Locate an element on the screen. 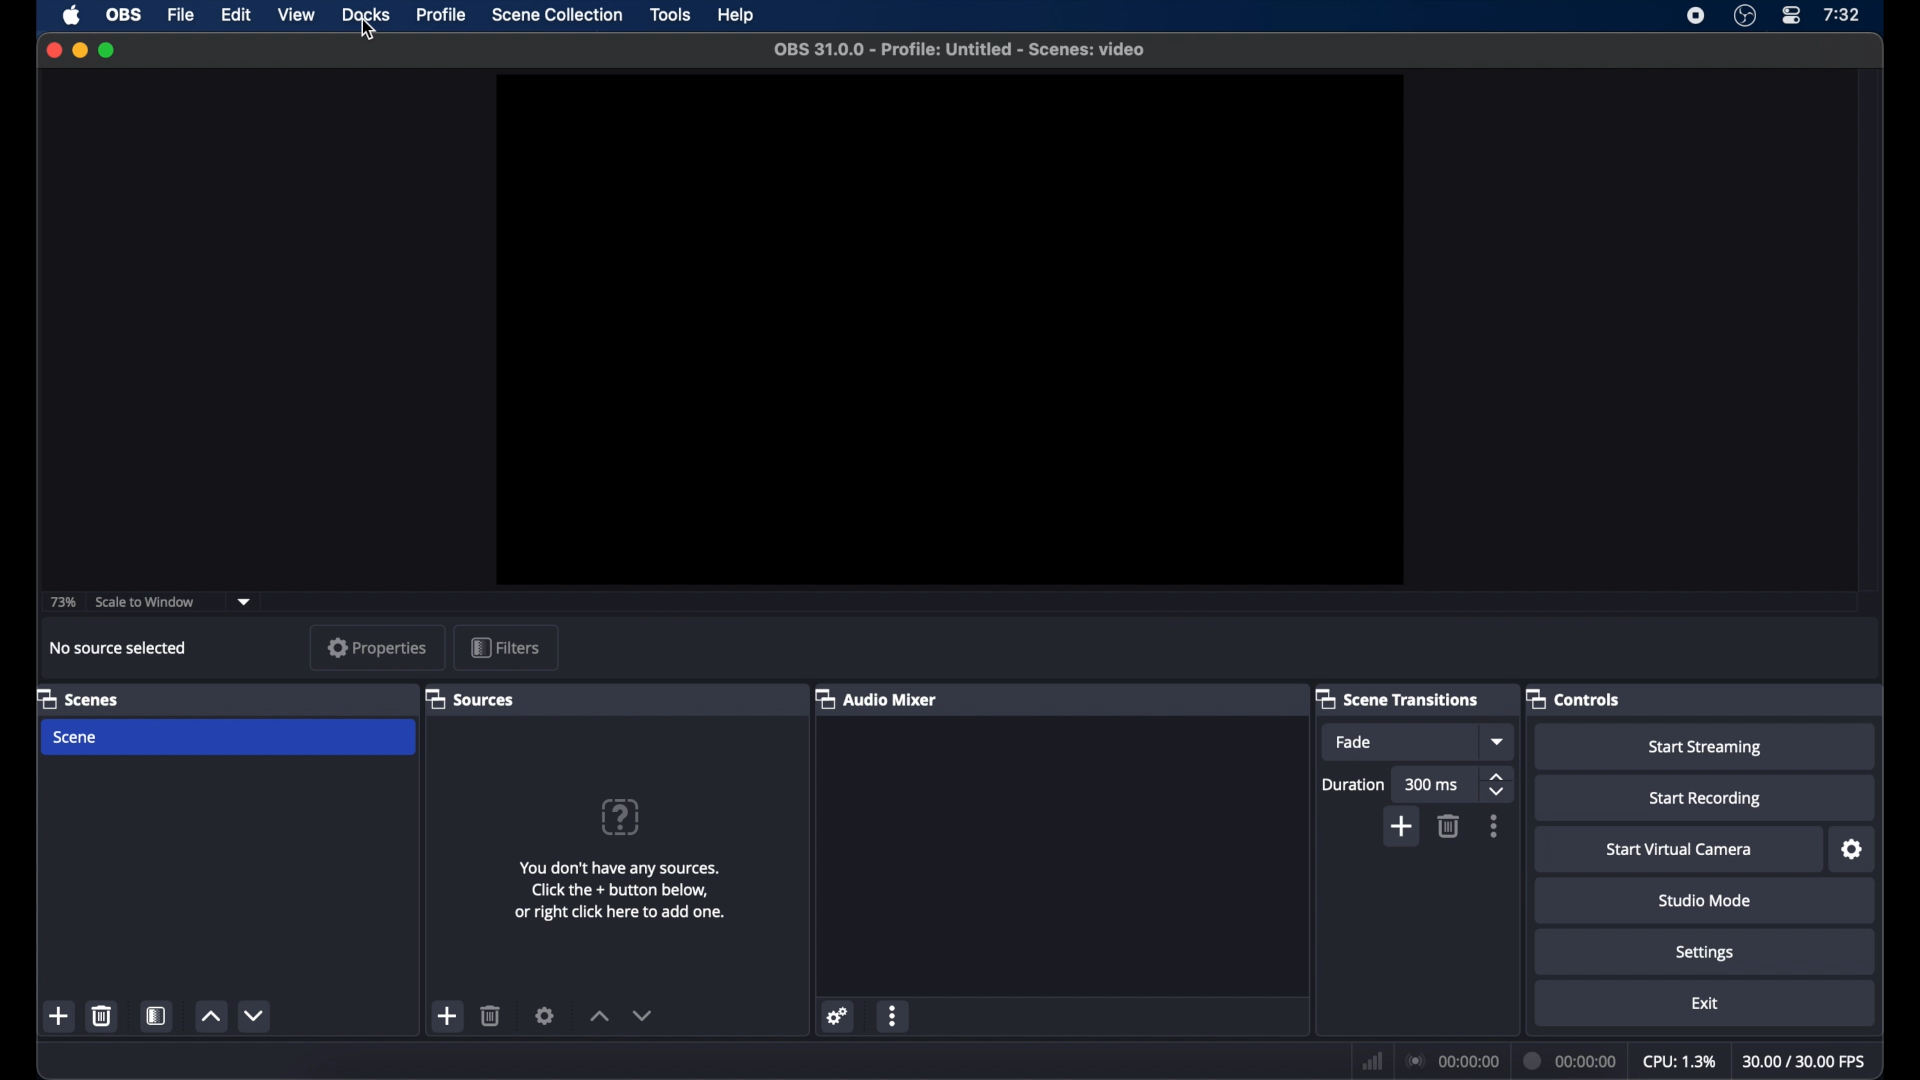 The height and width of the screenshot is (1080, 1920). 00:00:00 is located at coordinates (1571, 1059).